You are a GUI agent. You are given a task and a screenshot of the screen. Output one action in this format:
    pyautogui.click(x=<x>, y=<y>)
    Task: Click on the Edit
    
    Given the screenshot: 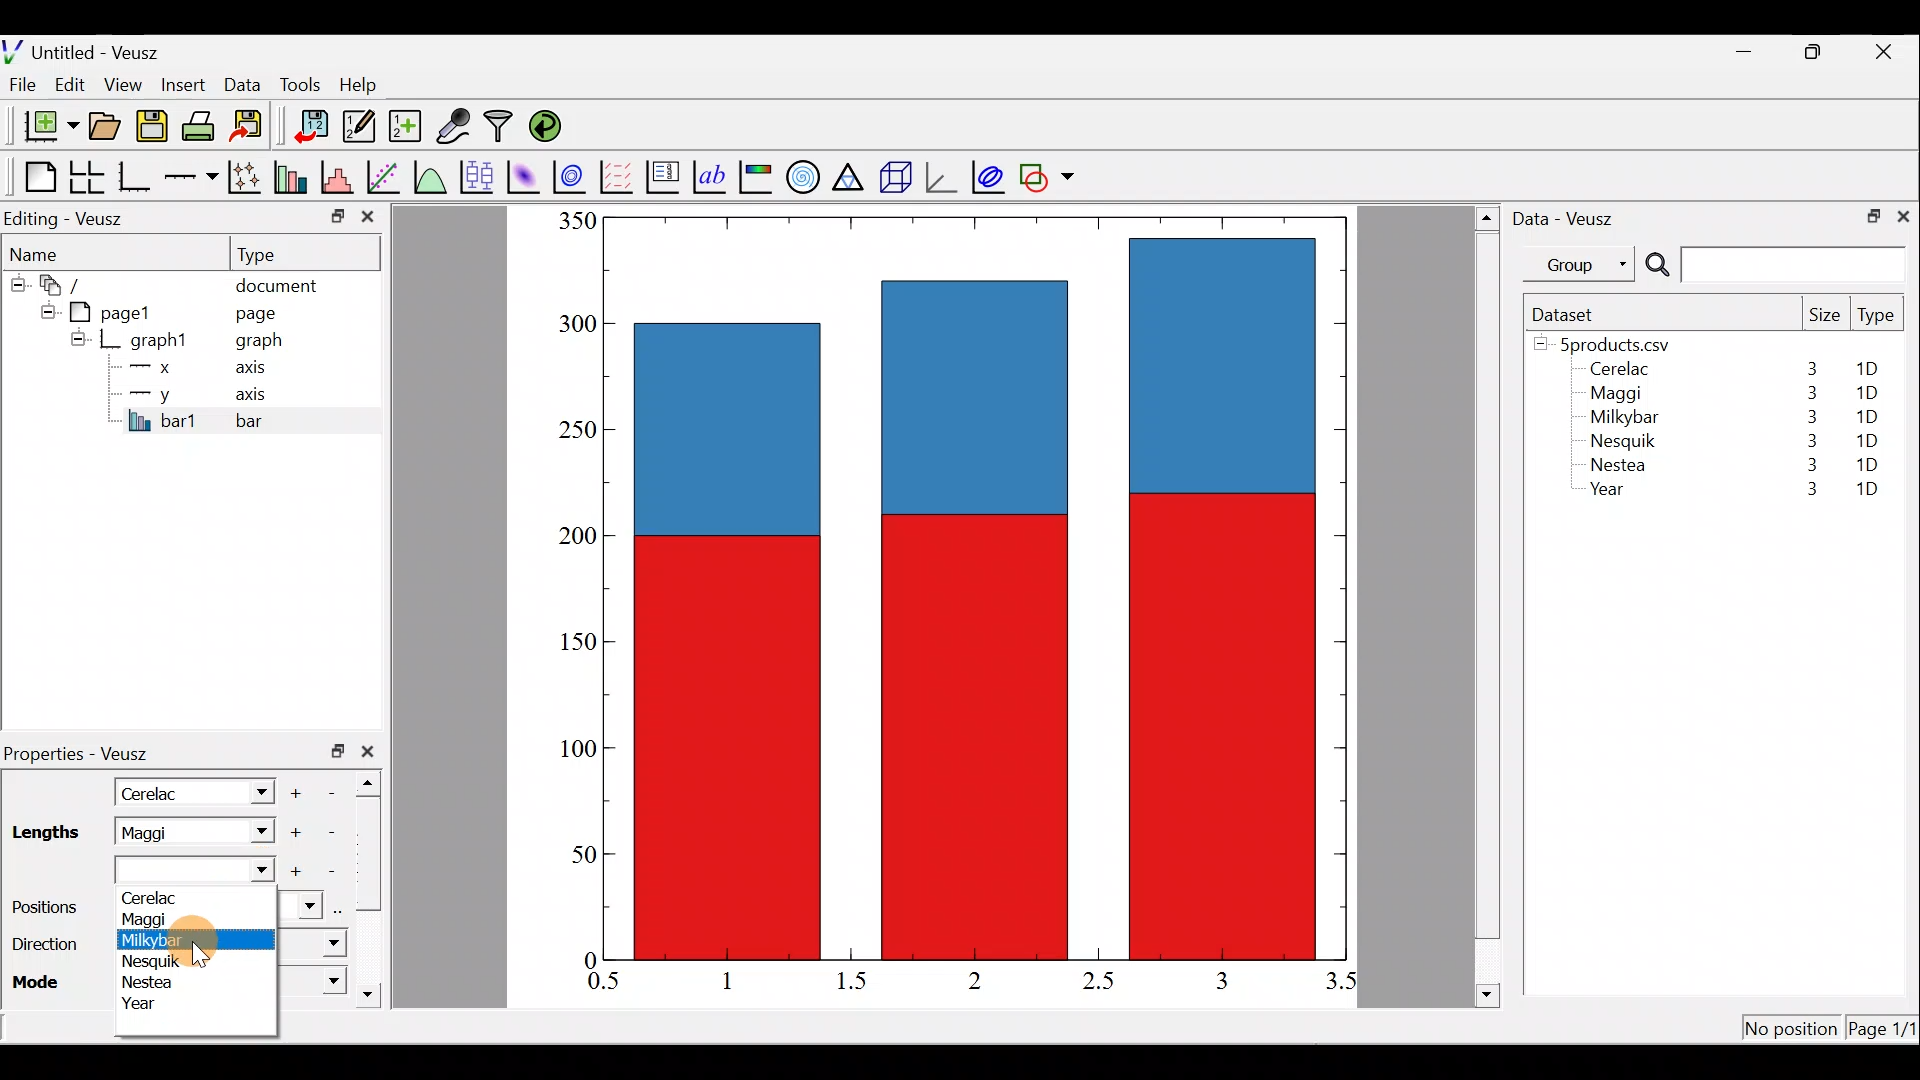 What is the action you would take?
    pyautogui.click(x=70, y=83)
    